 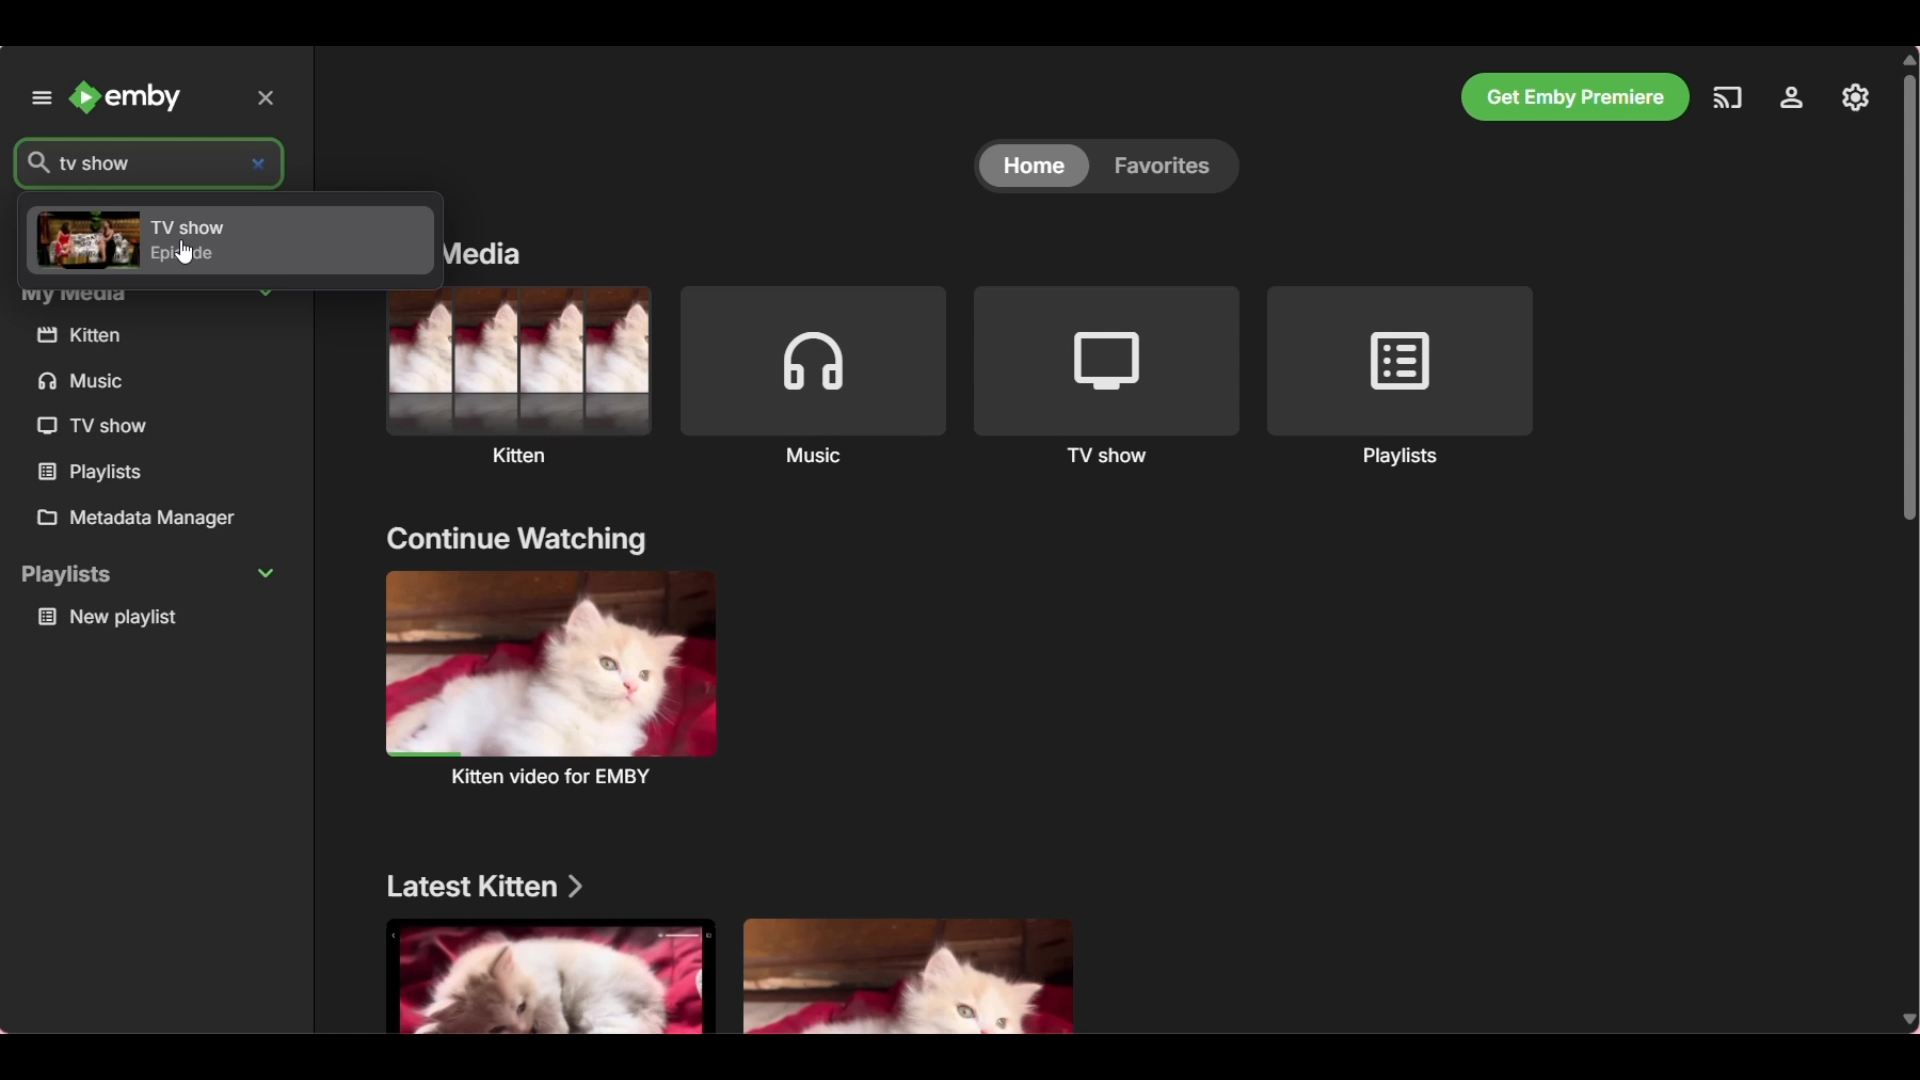 What do you see at coordinates (1033, 168) in the screenshot?
I see `home` at bounding box center [1033, 168].